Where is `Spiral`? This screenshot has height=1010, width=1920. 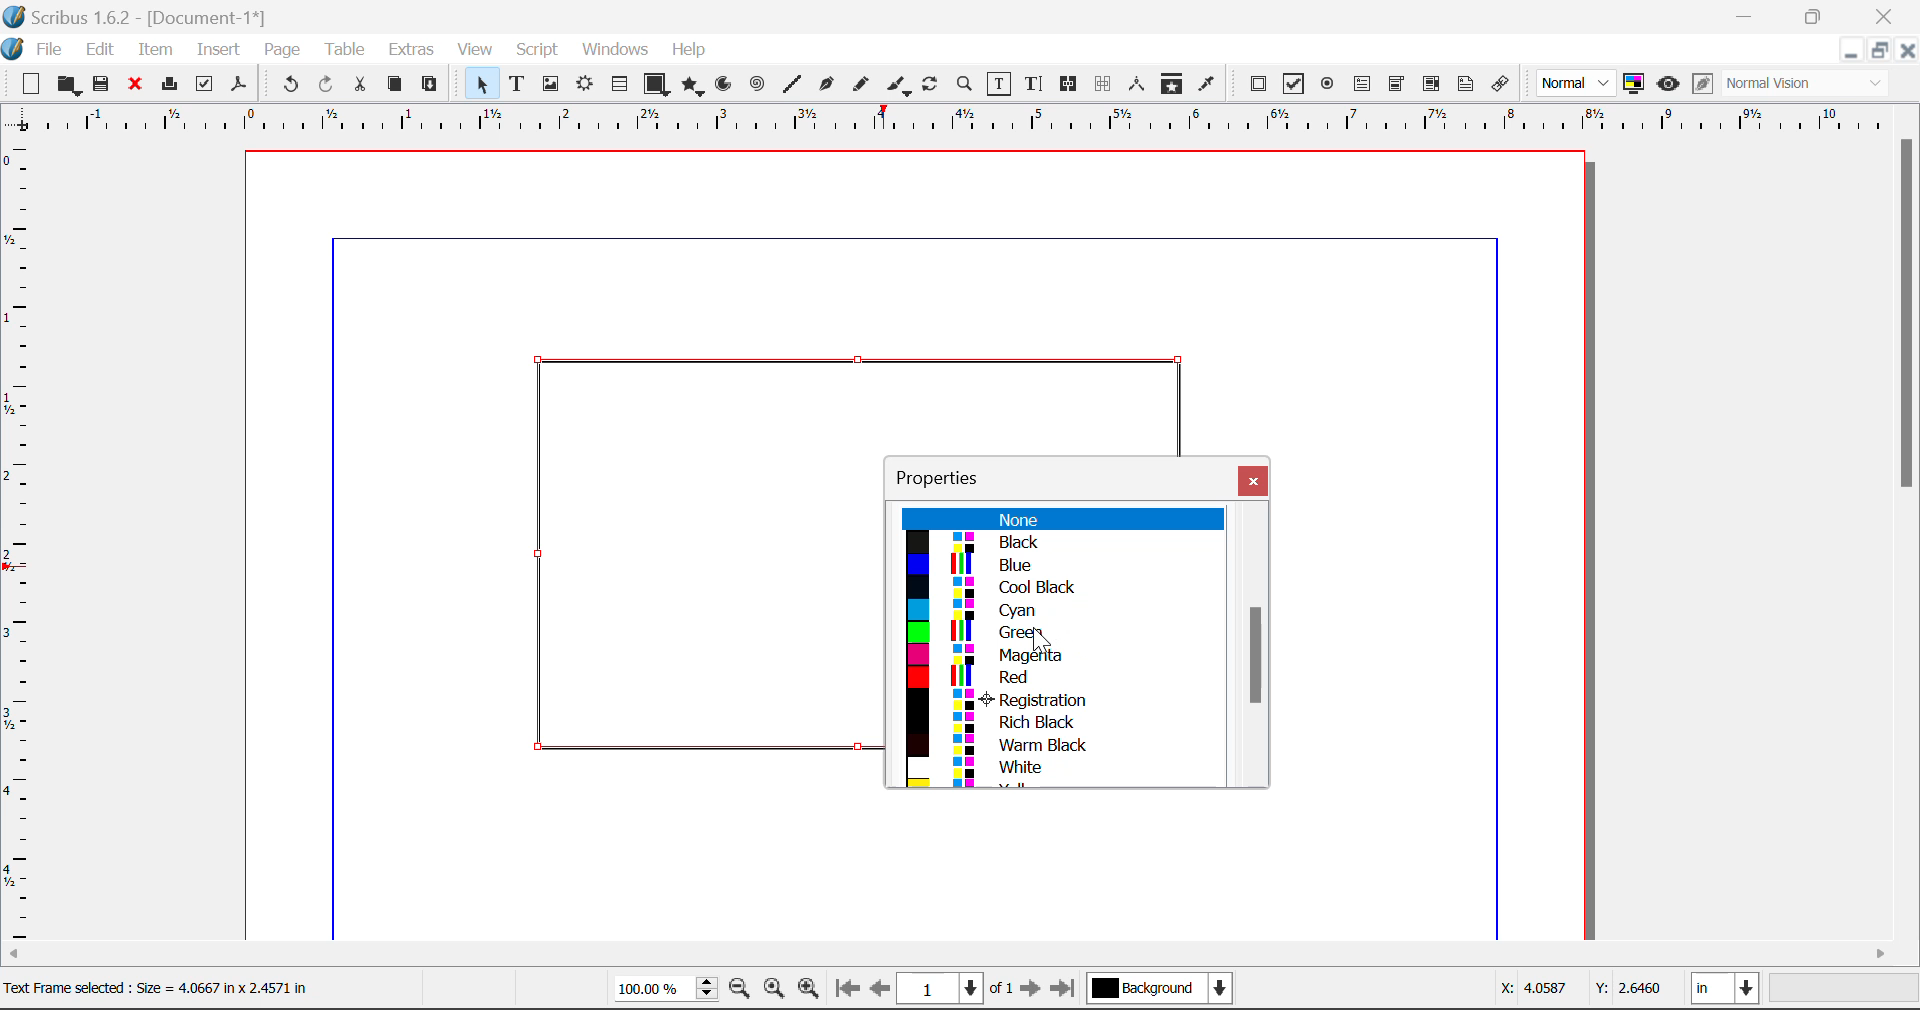 Spiral is located at coordinates (757, 84).